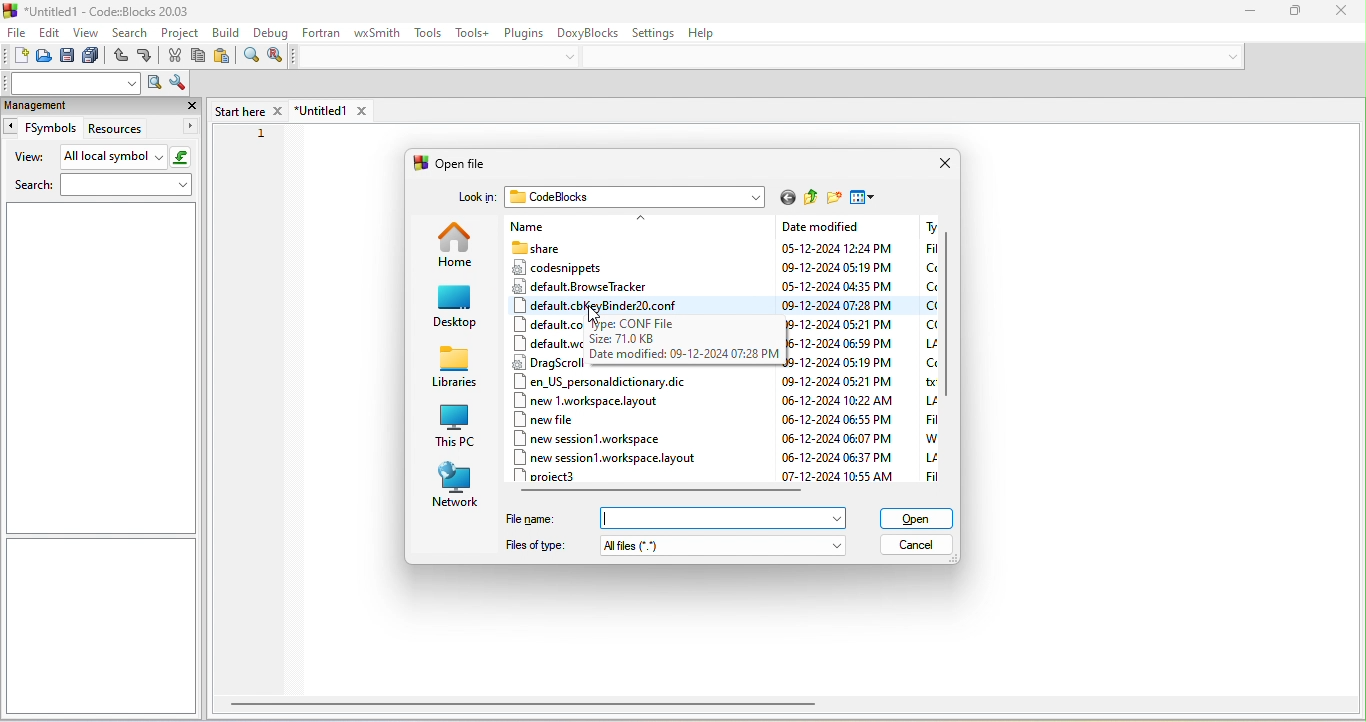 This screenshot has width=1366, height=722. I want to click on sidebar, so click(102, 625).